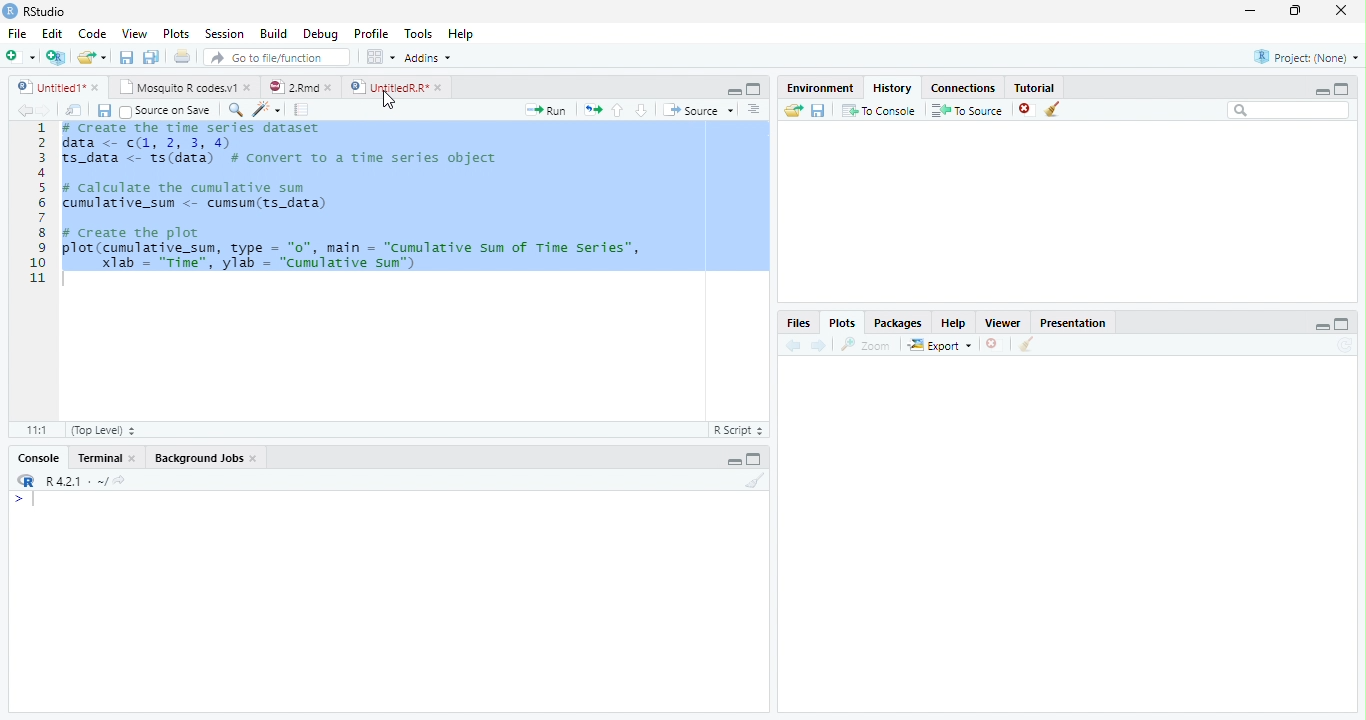 This screenshot has width=1366, height=720. What do you see at coordinates (20, 56) in the screenshot?
I see `New file` at bounding box center [20, 56].